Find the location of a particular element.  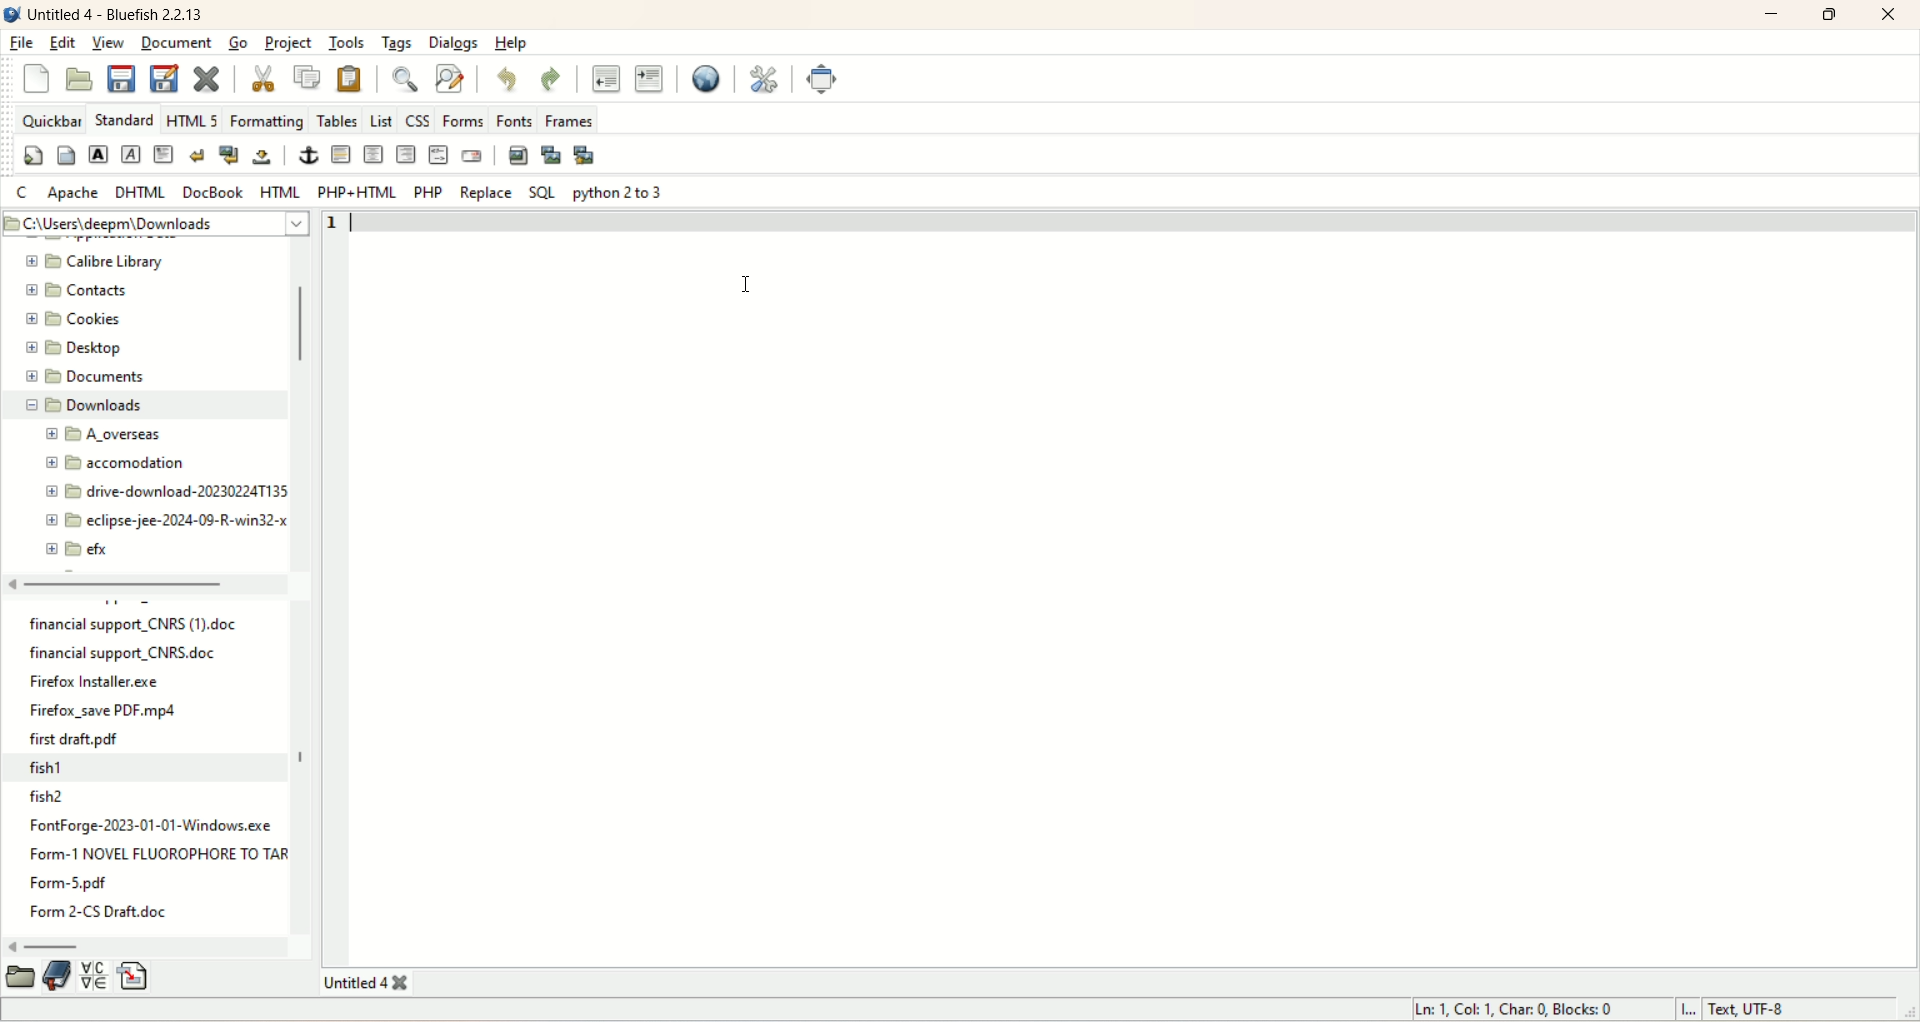

C is located at coordinates (20, 192).